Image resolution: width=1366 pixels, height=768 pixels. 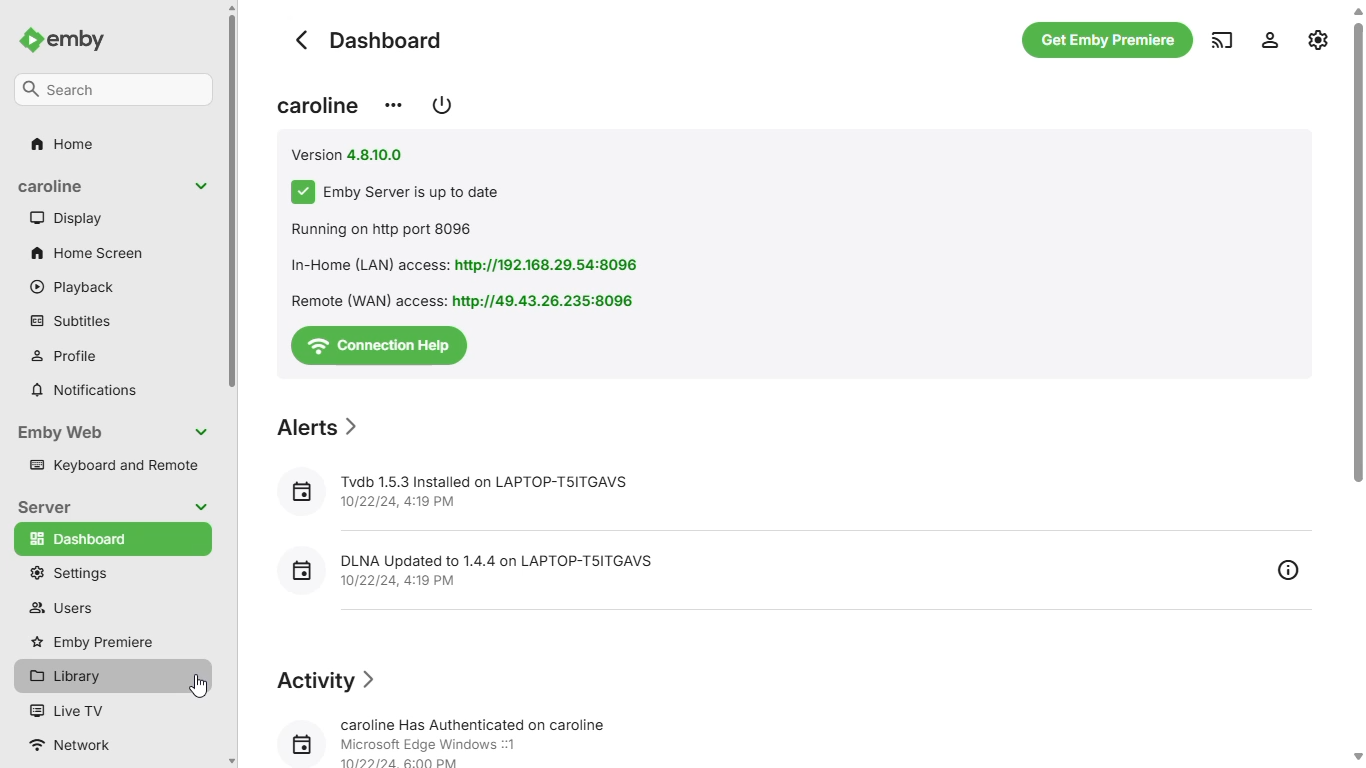 I want to click on display, so click(x=67, y=218).